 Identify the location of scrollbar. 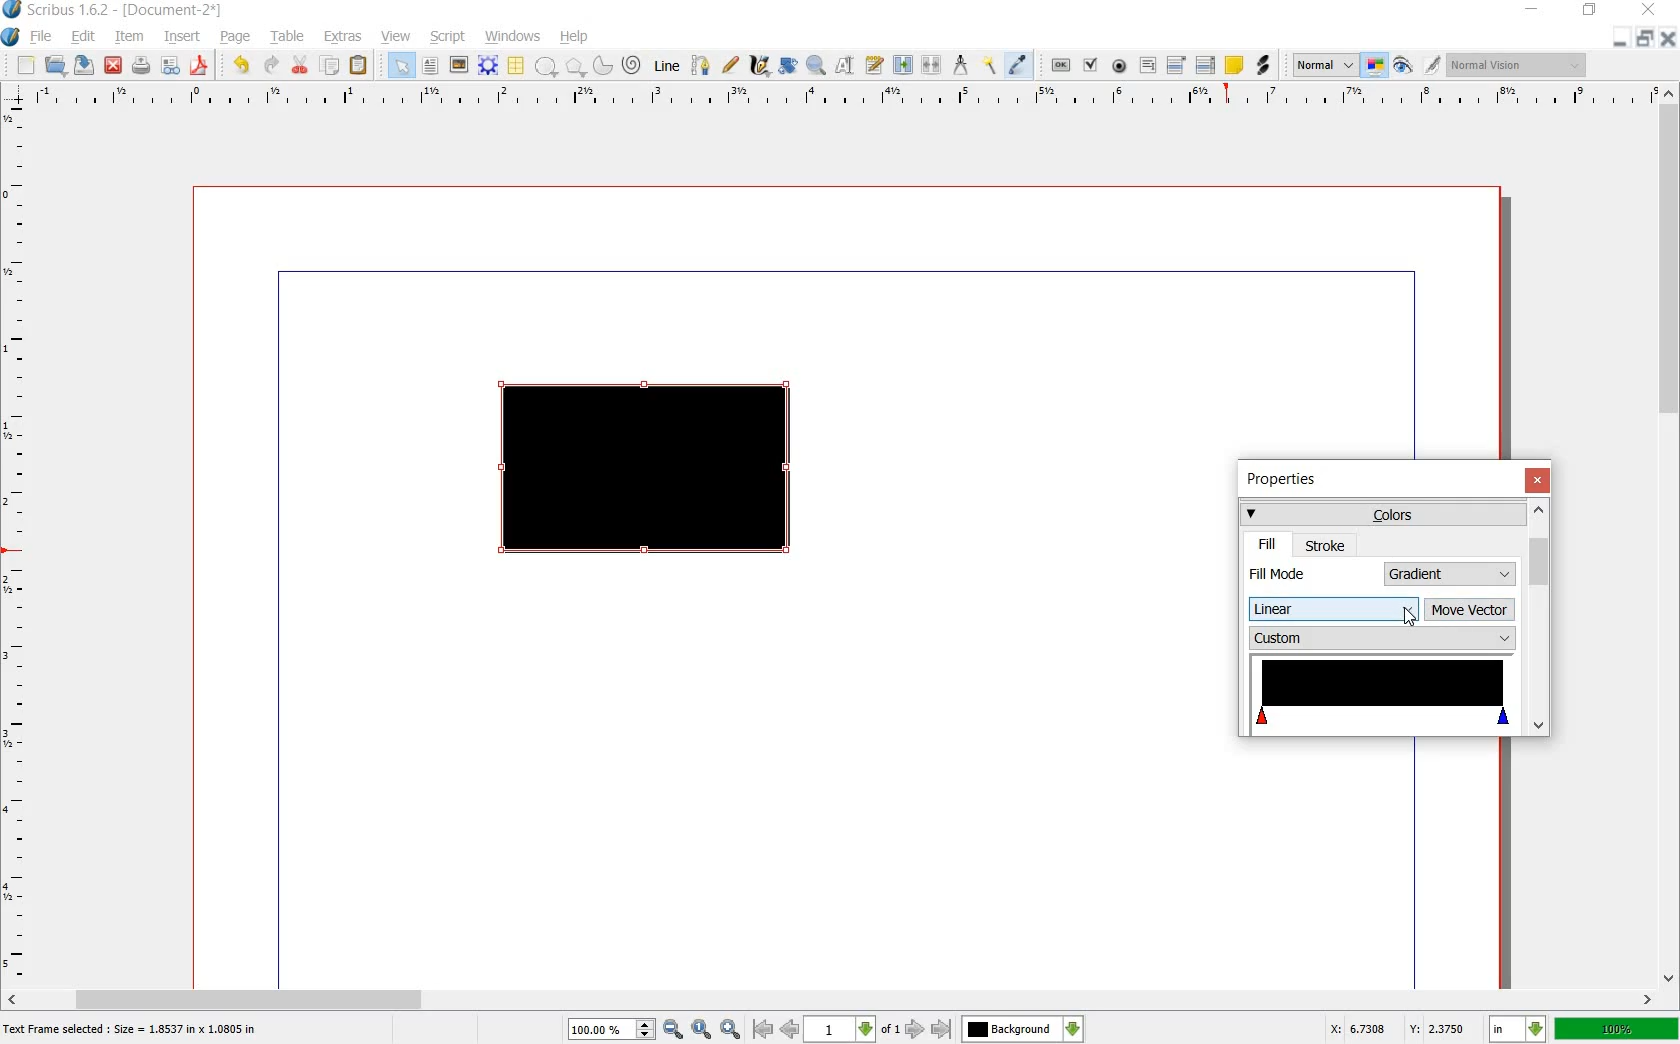
(1538, 617).